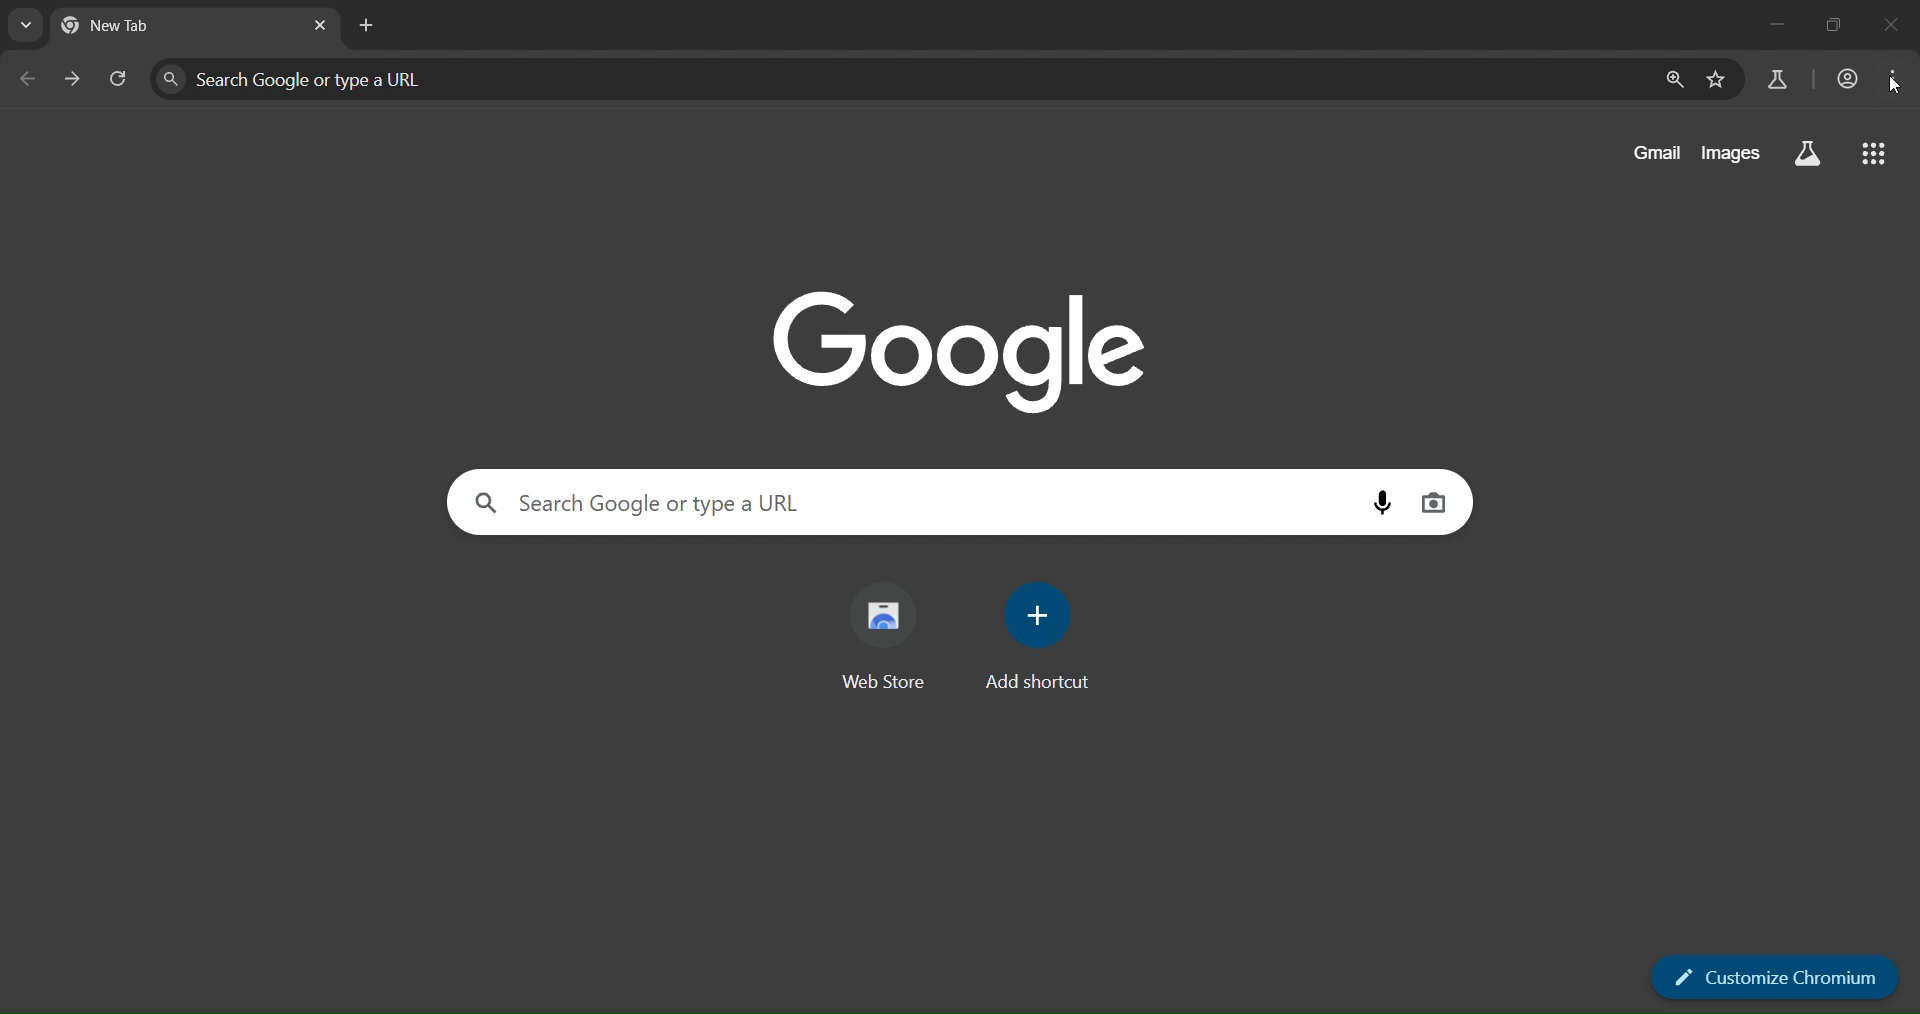  What do you see at coordinates (319, 27) in the screenshot?
I see `close page` at bounding box center [319, 27].